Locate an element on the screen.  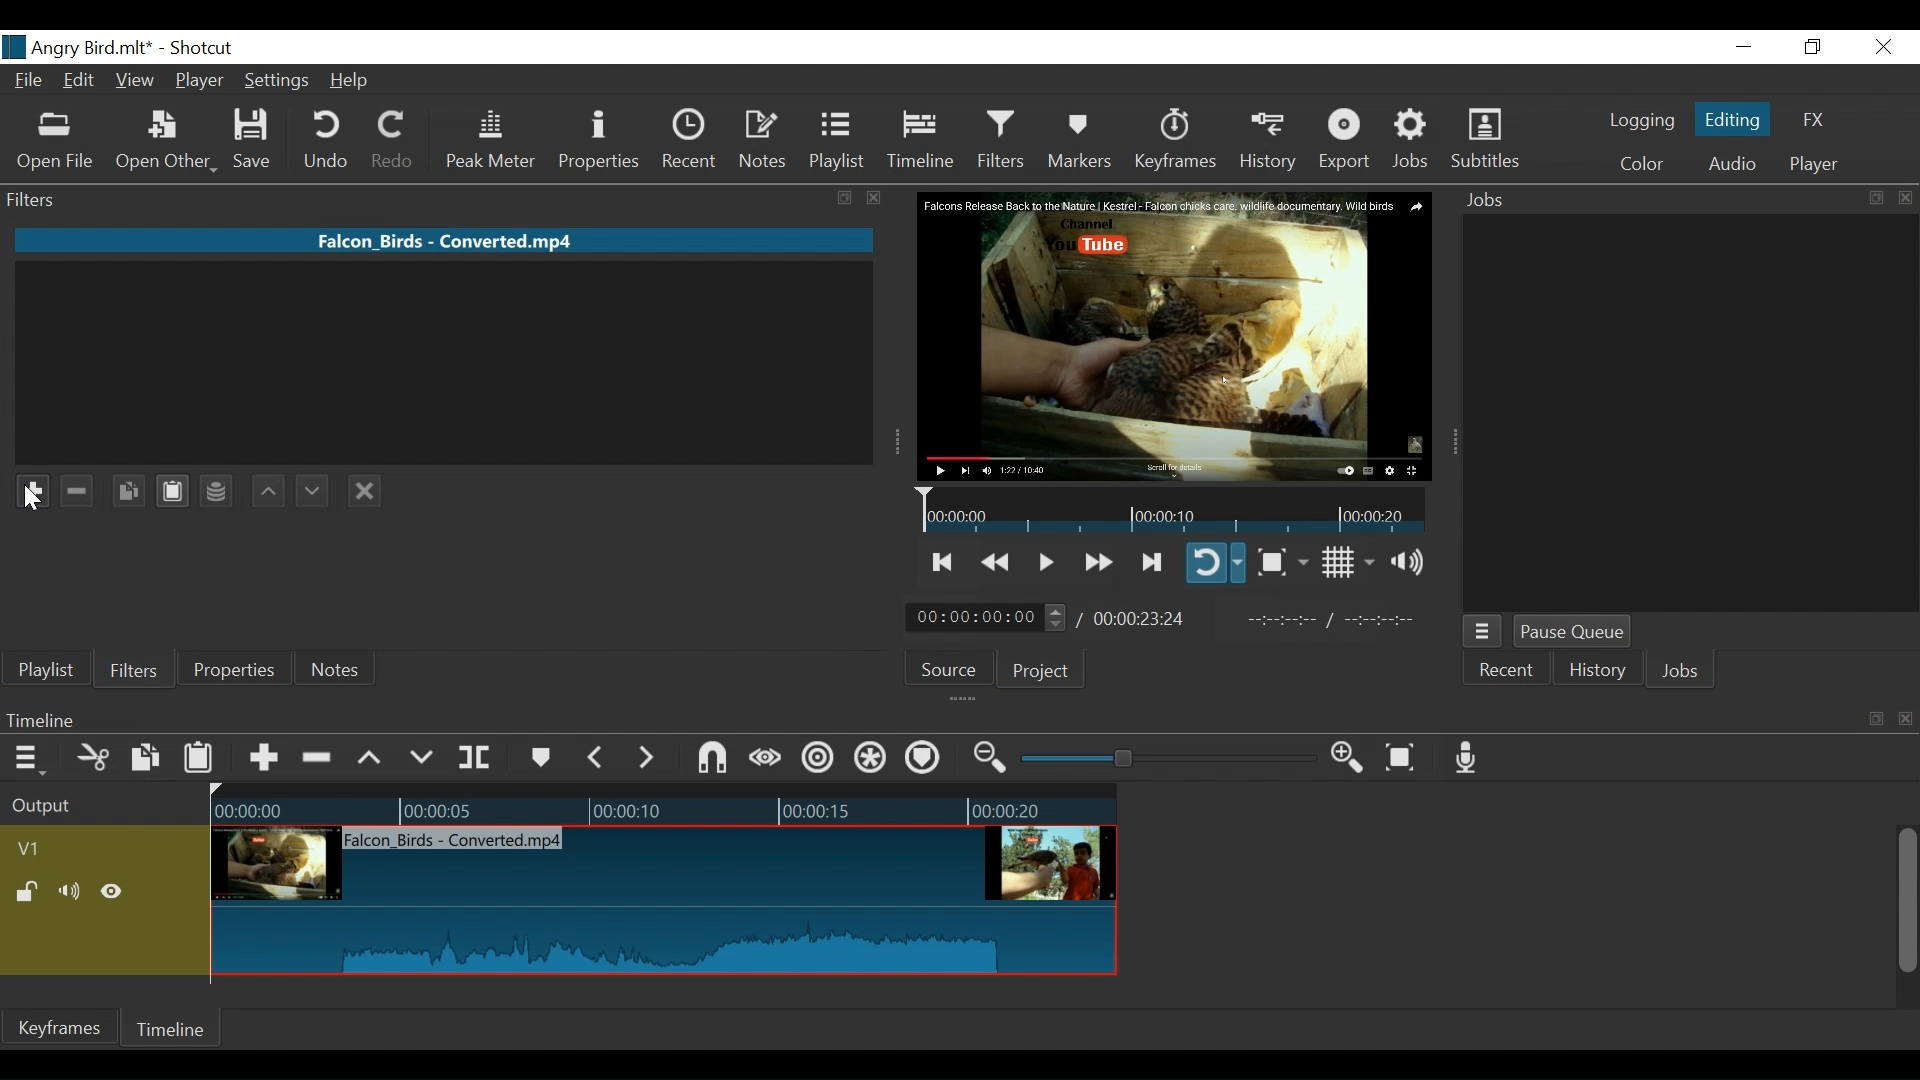
Save is located at coordinates (259, 140).